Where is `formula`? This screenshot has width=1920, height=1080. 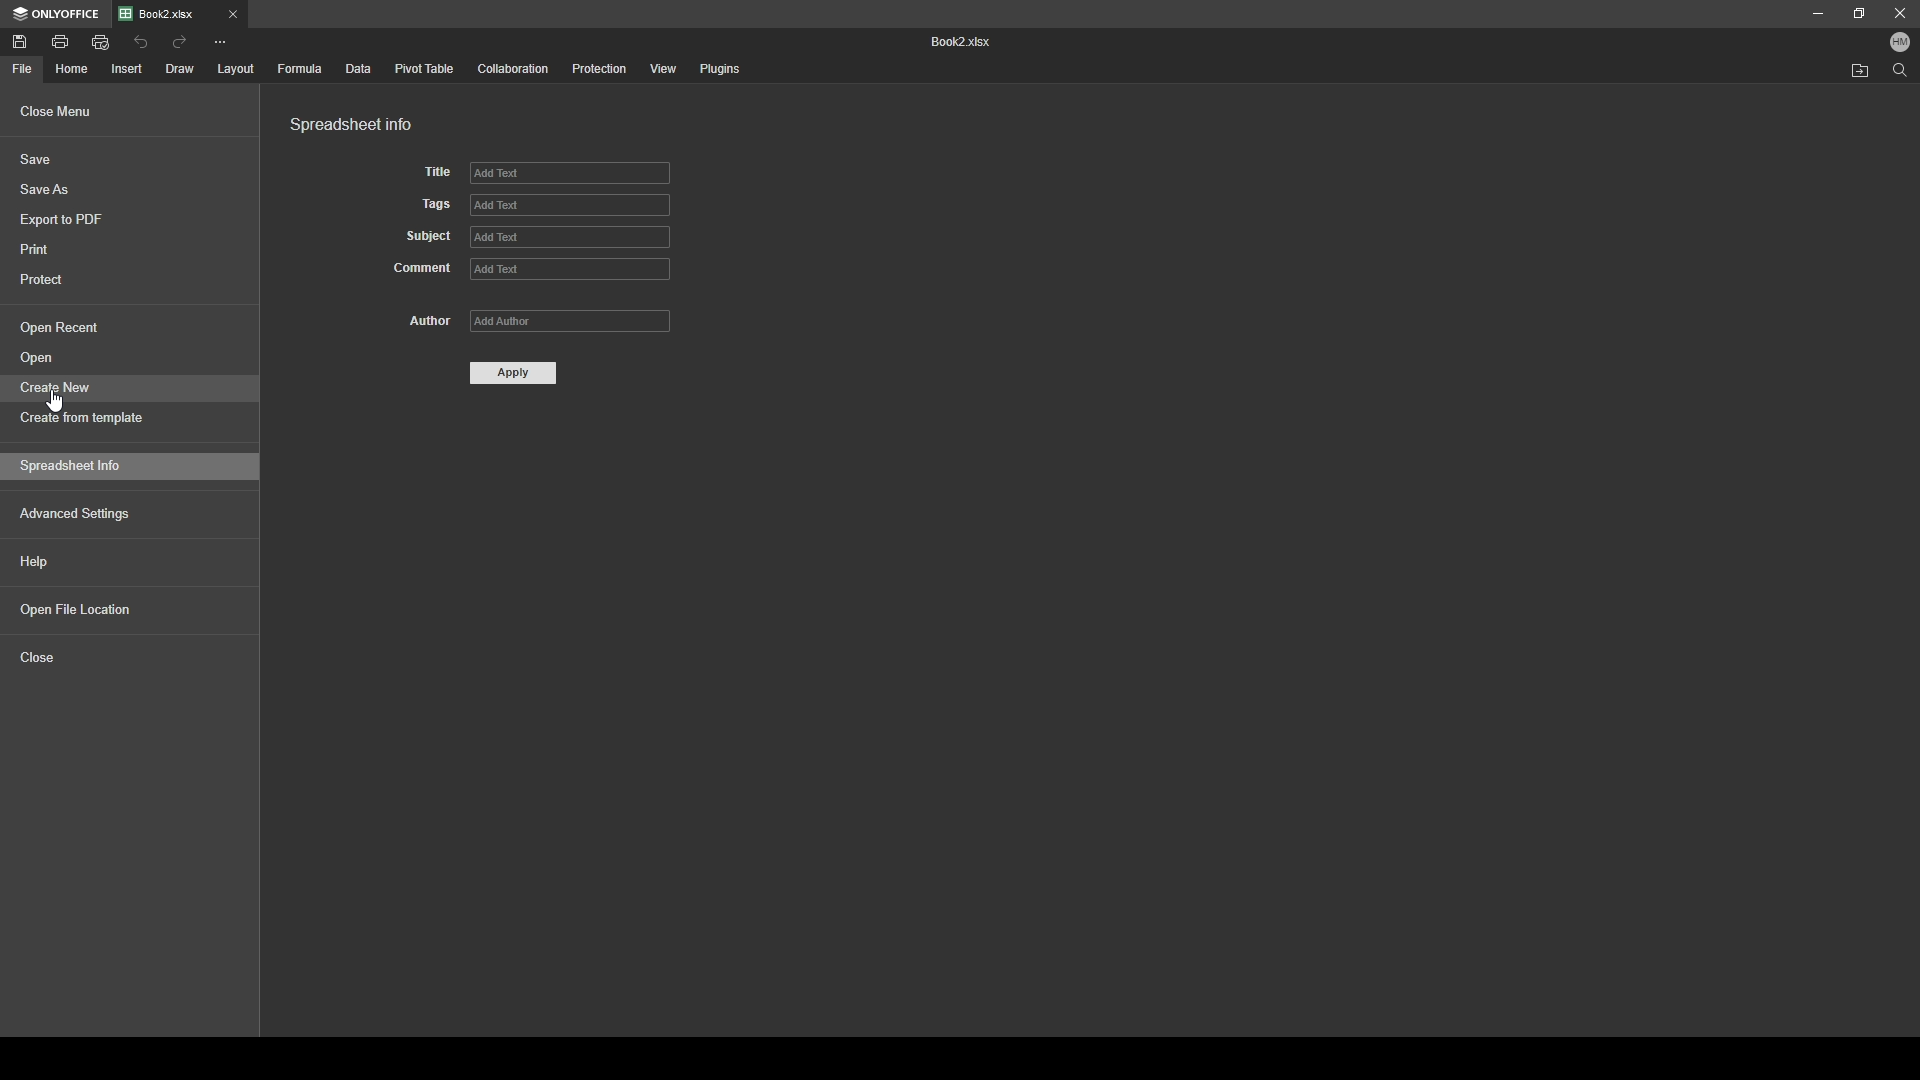
formula is located at coordinates (302, 68).